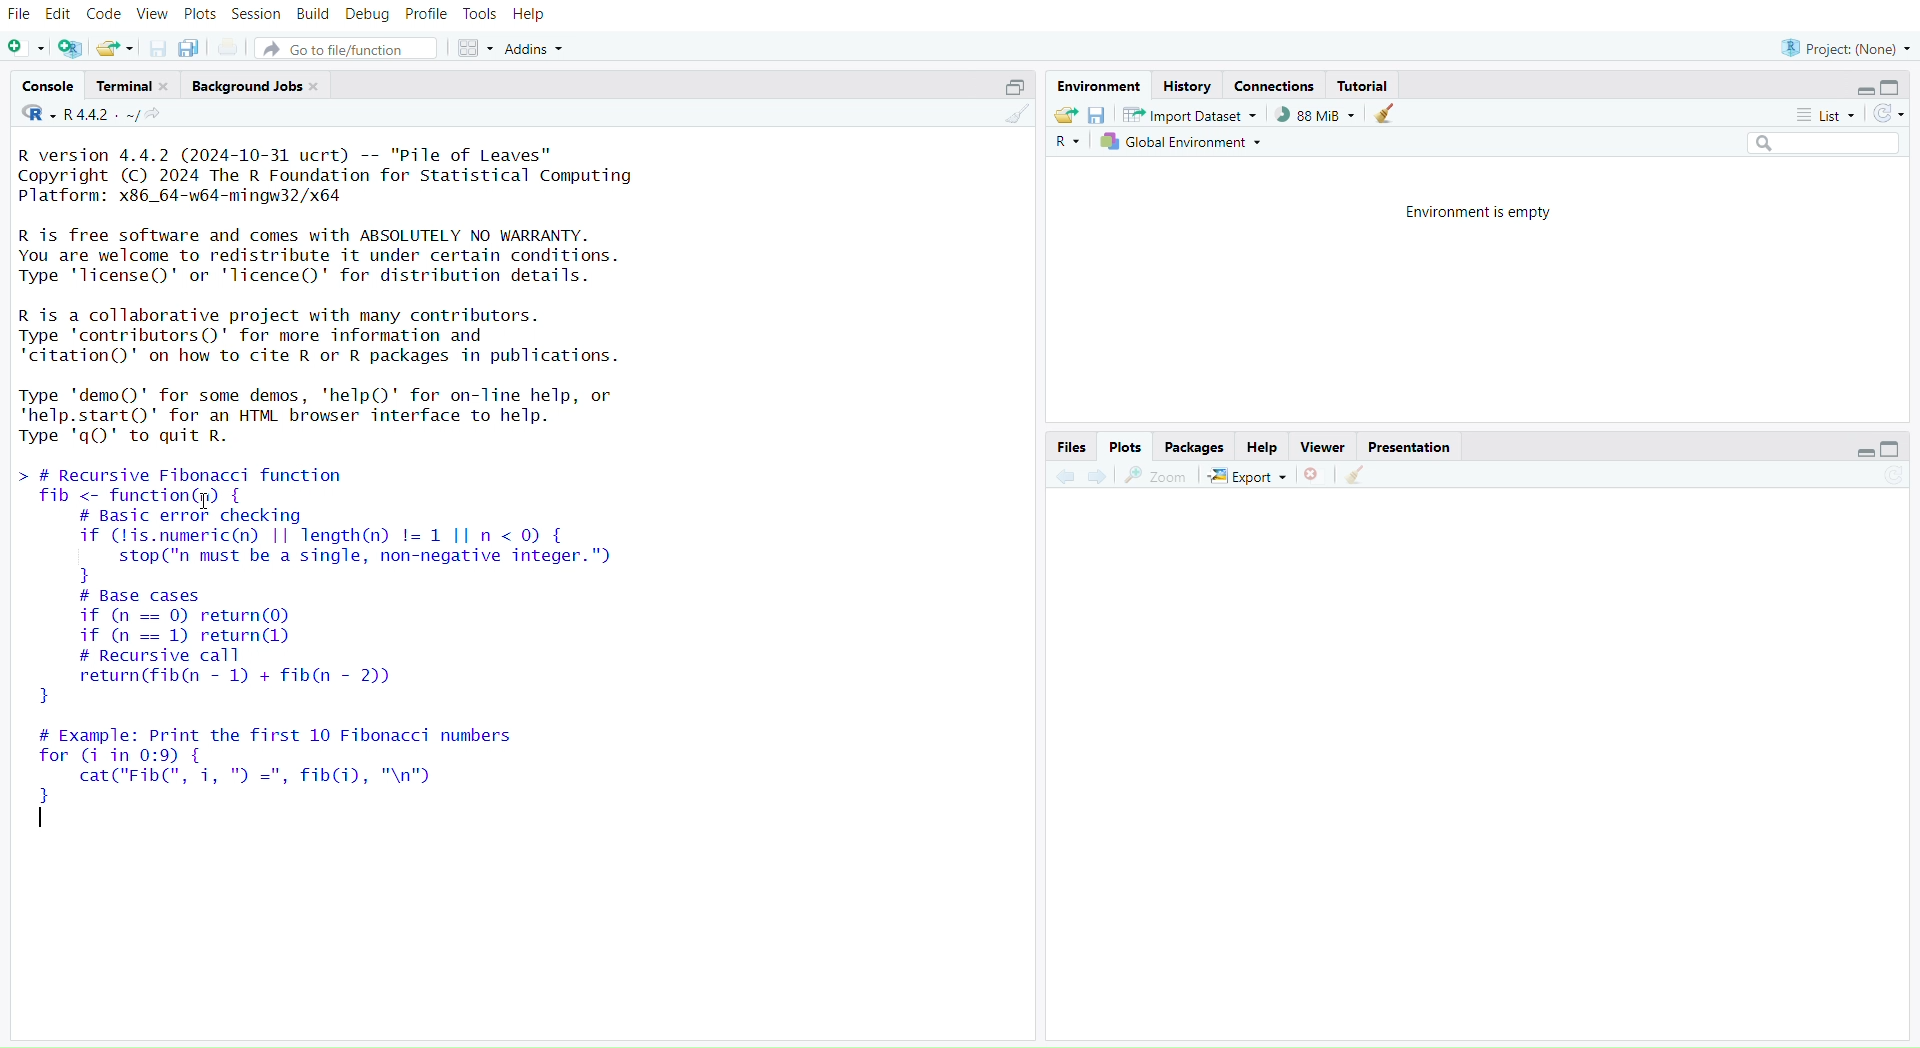 Image resolution: width=1920 pixels, height=1048 pixels. Describe the element at coordinates (1315, 475) in the screenshot. I see `remove current plot` at that location.